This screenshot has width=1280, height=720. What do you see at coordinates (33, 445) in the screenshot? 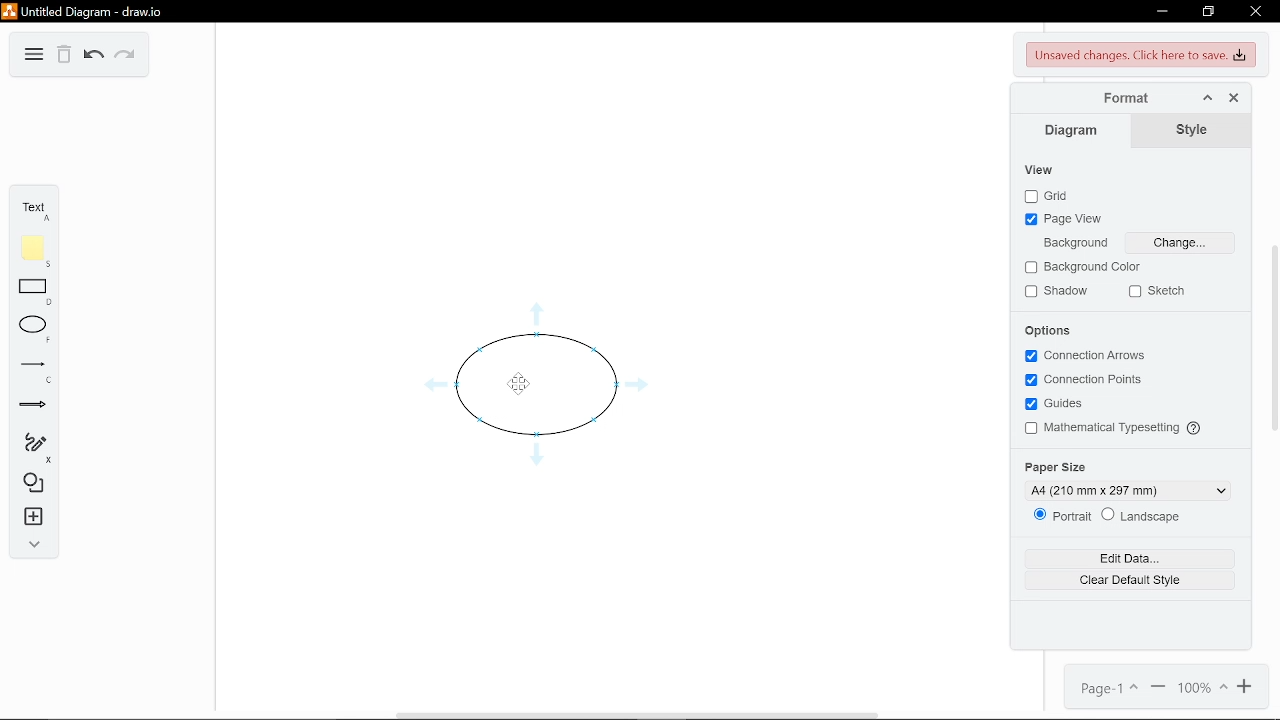
I see `Freehand` at bounding box center [33, 445].